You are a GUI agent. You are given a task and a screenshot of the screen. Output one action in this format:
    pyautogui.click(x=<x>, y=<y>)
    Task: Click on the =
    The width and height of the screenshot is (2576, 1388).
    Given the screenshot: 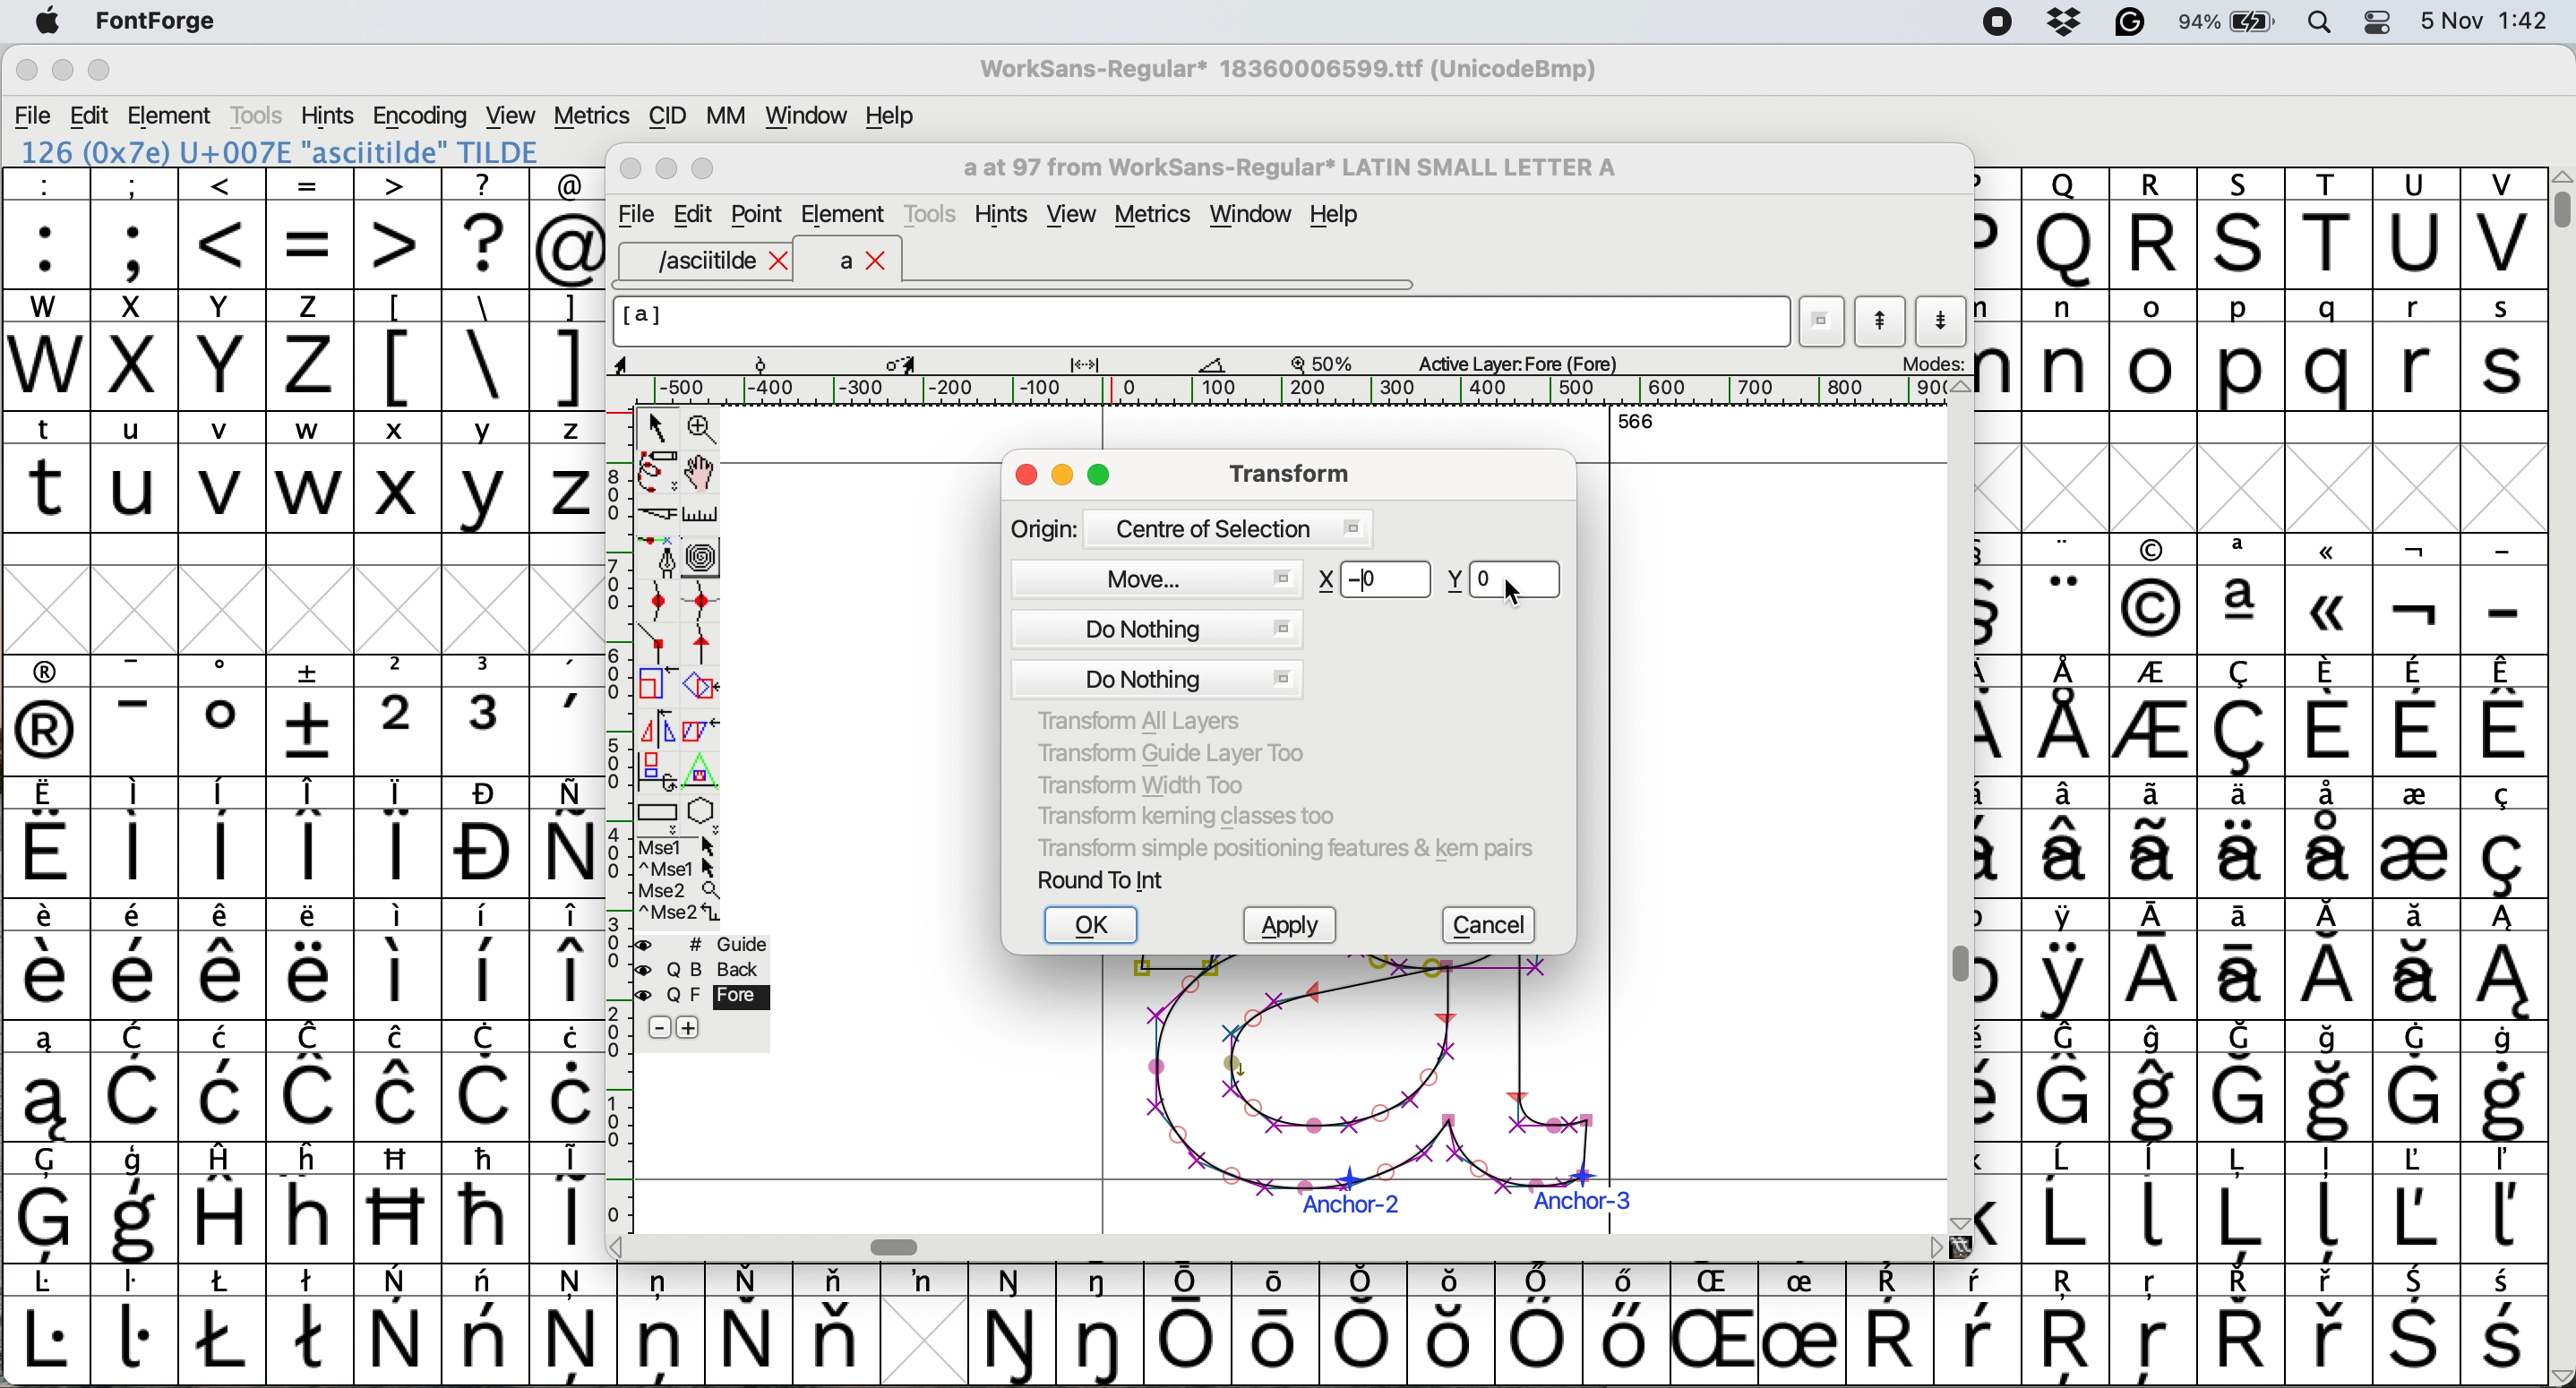 What is the action you would take?
    pyautogui.click(x=312, y=229)
    